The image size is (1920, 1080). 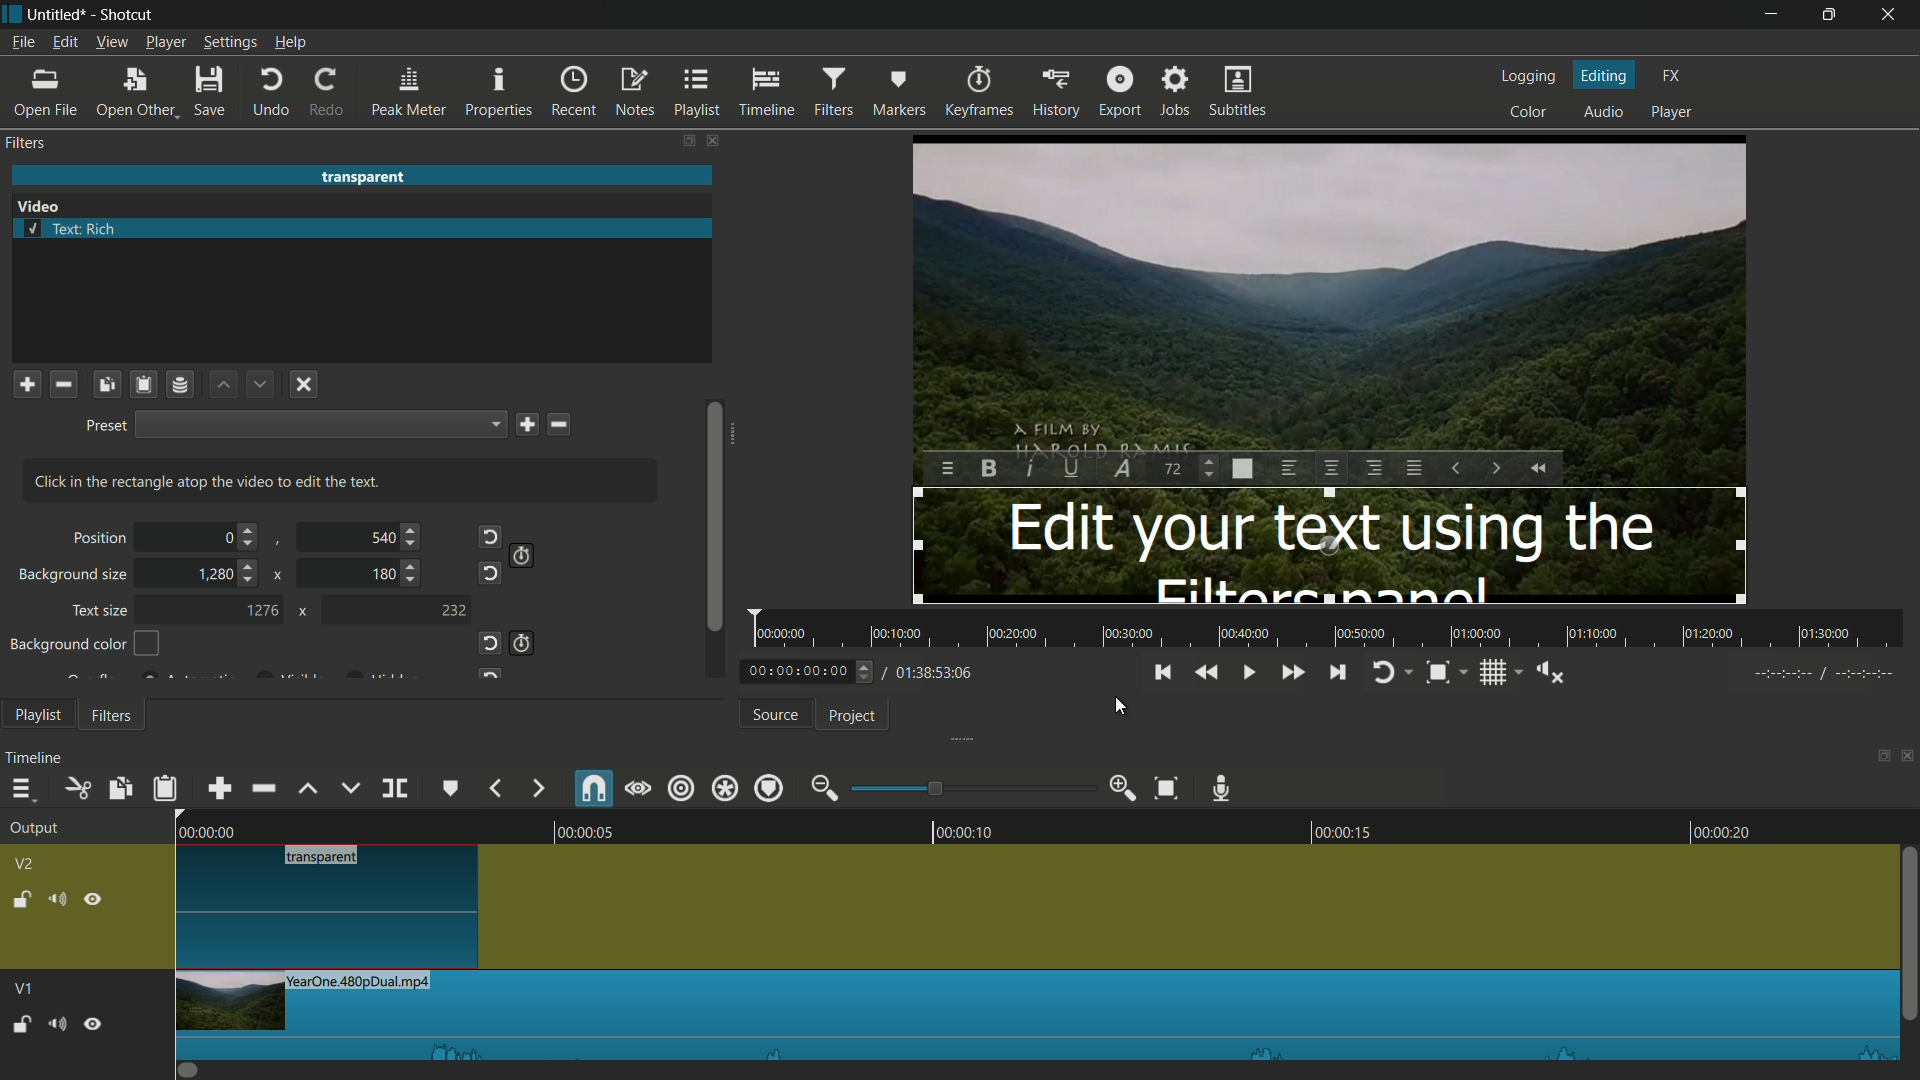 I want to click on close filters, so click(x=716, y=140).